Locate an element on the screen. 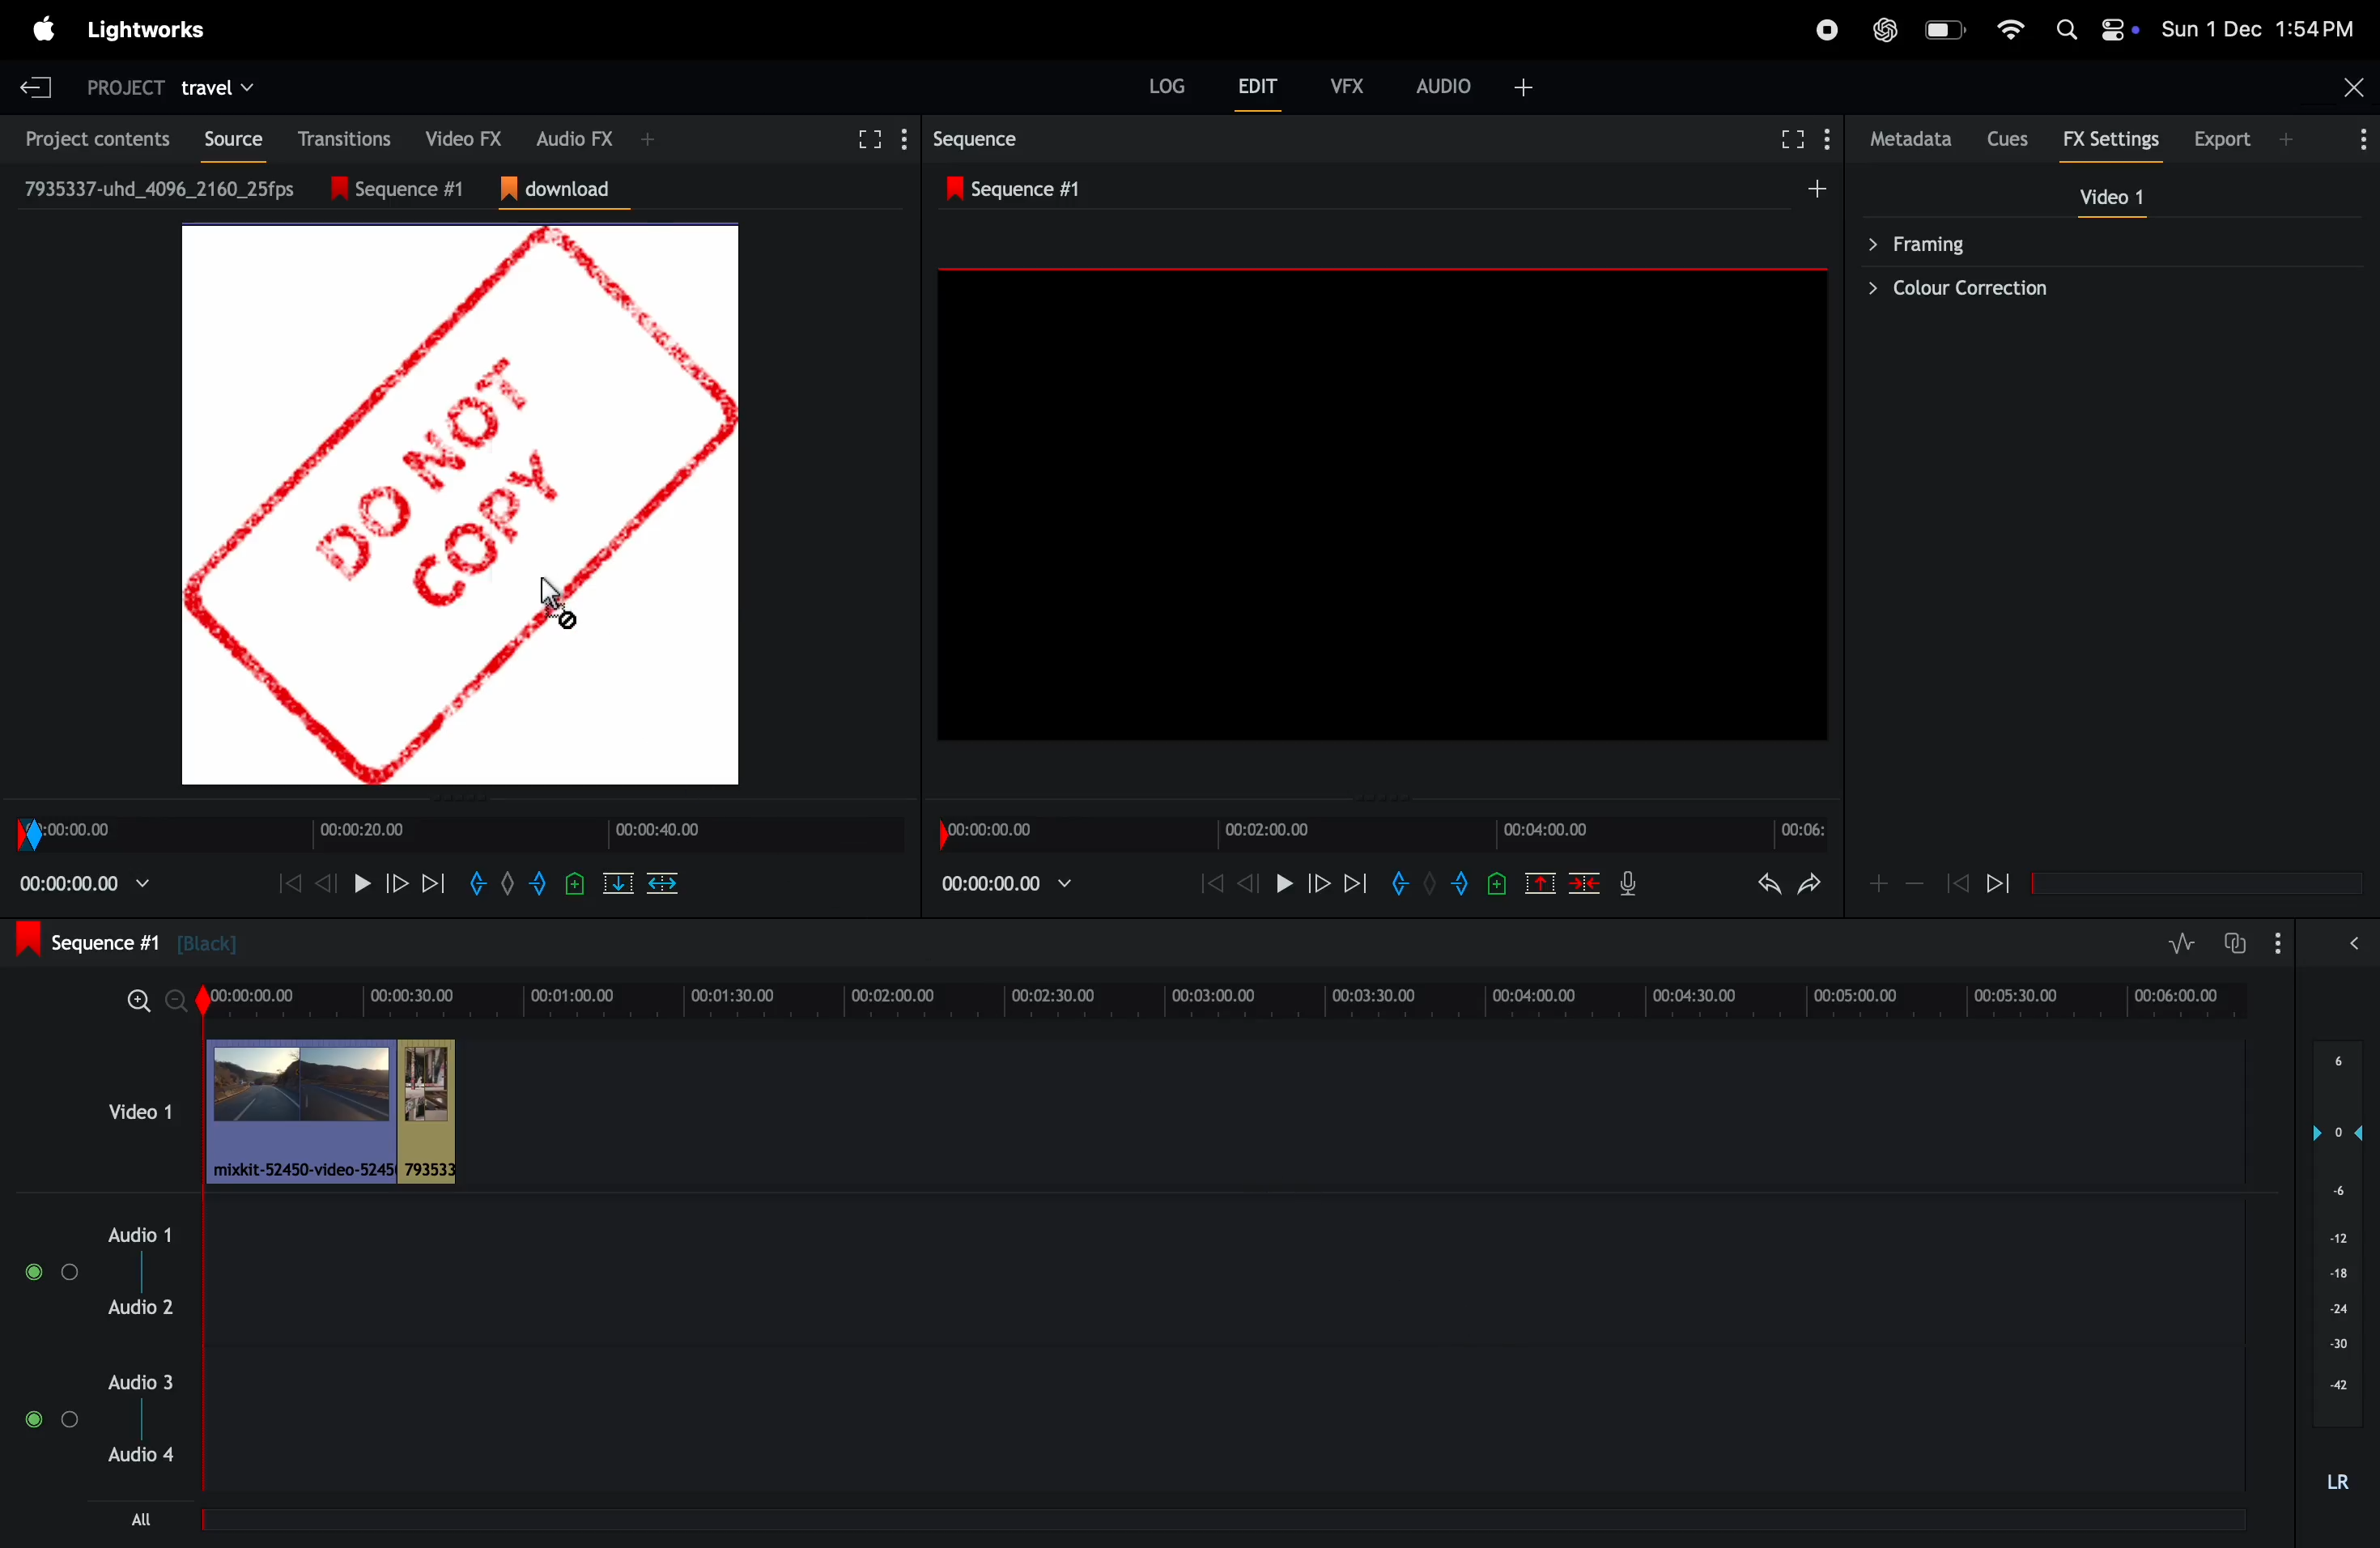 The width and height of the screenshot is (2380, 1548). Add is located at coordinates (1524, 88).